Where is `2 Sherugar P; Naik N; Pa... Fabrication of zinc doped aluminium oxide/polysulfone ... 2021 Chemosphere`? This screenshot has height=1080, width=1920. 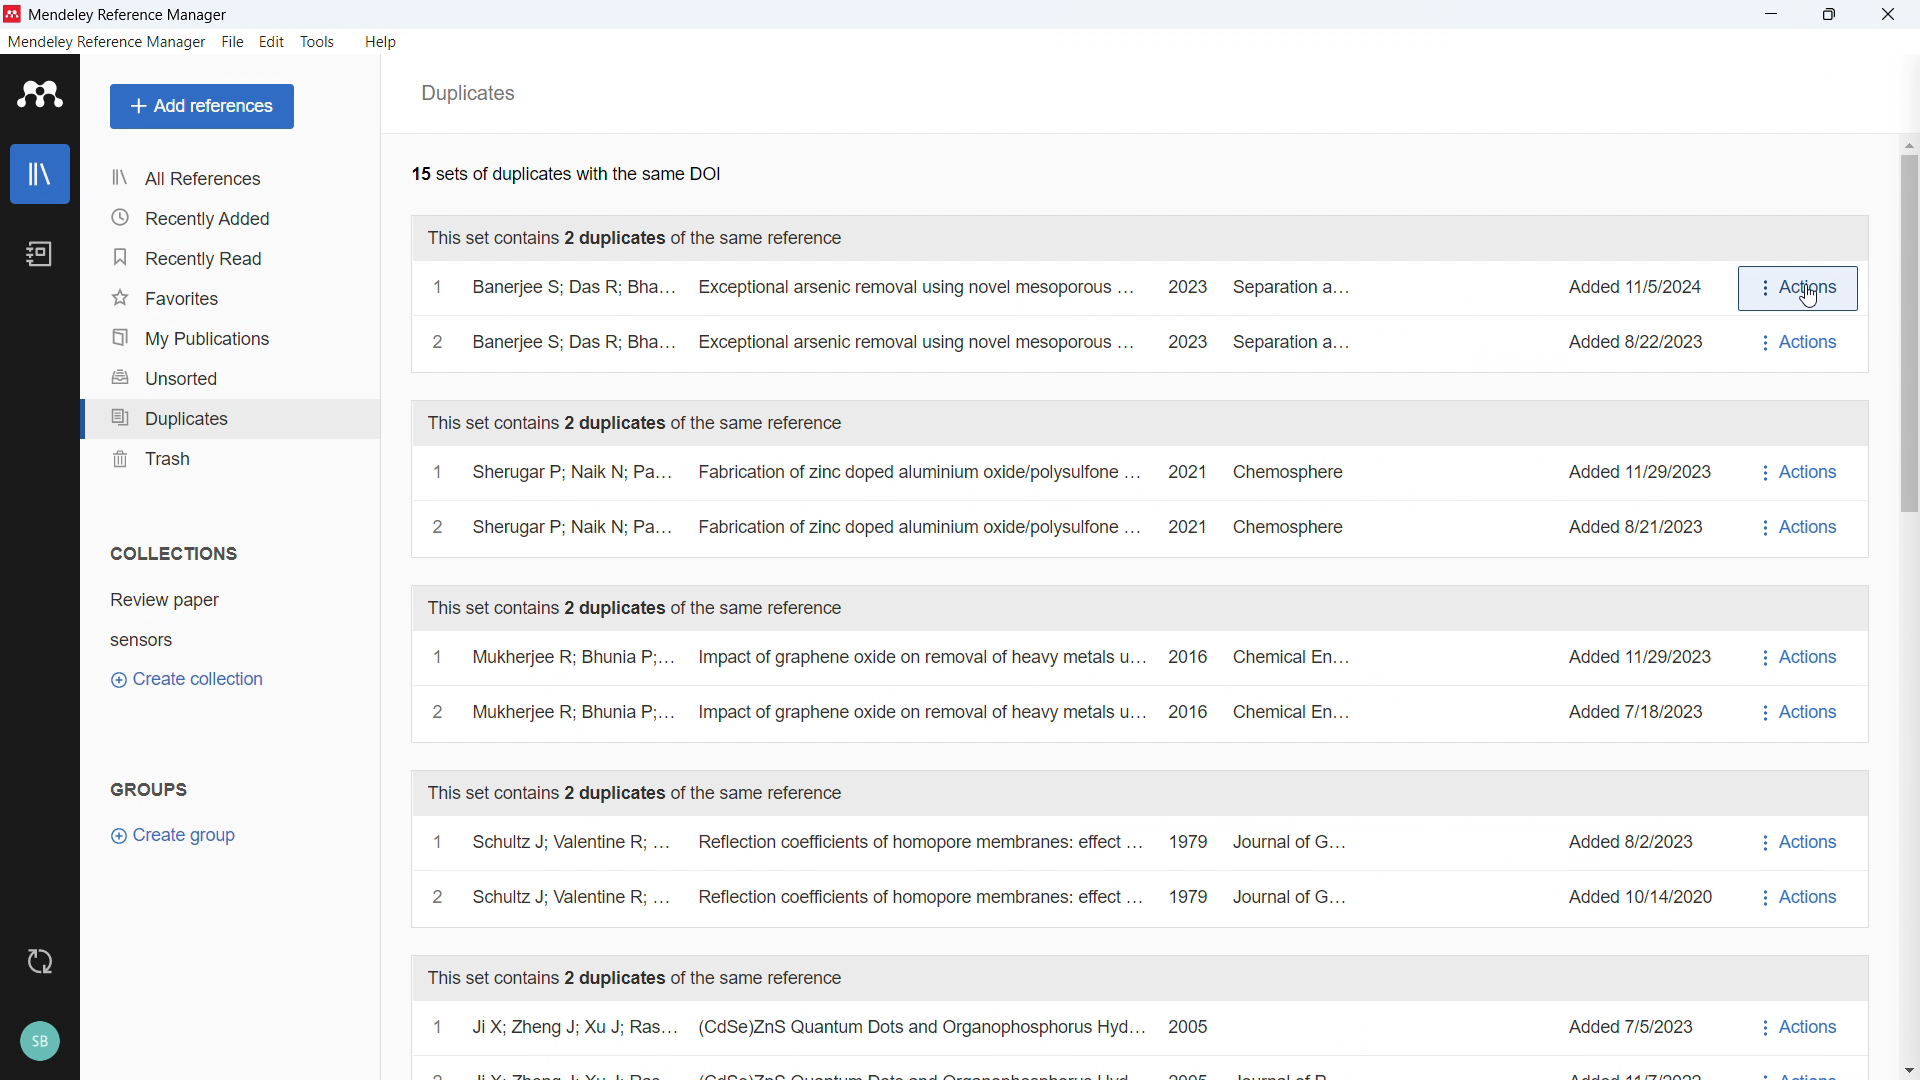
2 Sherugar P; Naik N; Pa... Fabrication of zinc doped aluminium oxide/polysulfone ... 2021 Chemosphere is located at coordinates (892, 525).